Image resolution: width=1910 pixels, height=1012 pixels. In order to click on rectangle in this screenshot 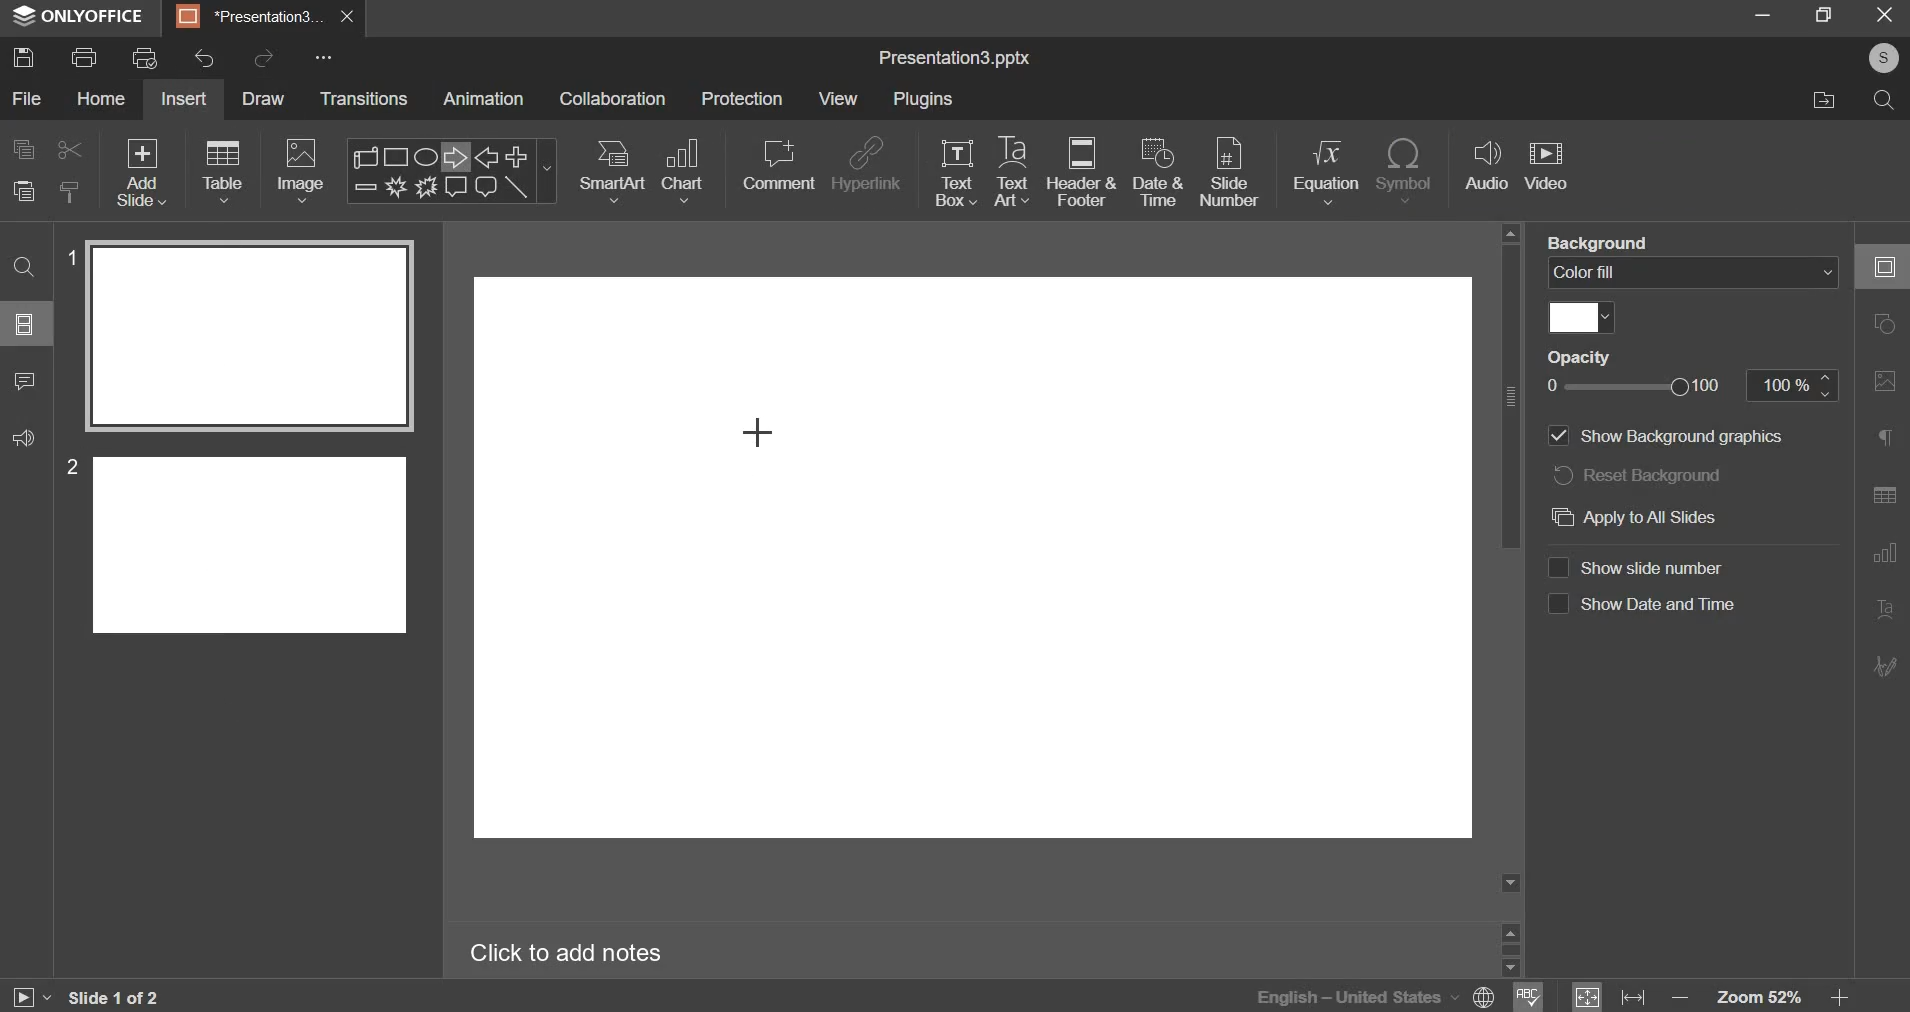, I will do `click(398, 156)`.